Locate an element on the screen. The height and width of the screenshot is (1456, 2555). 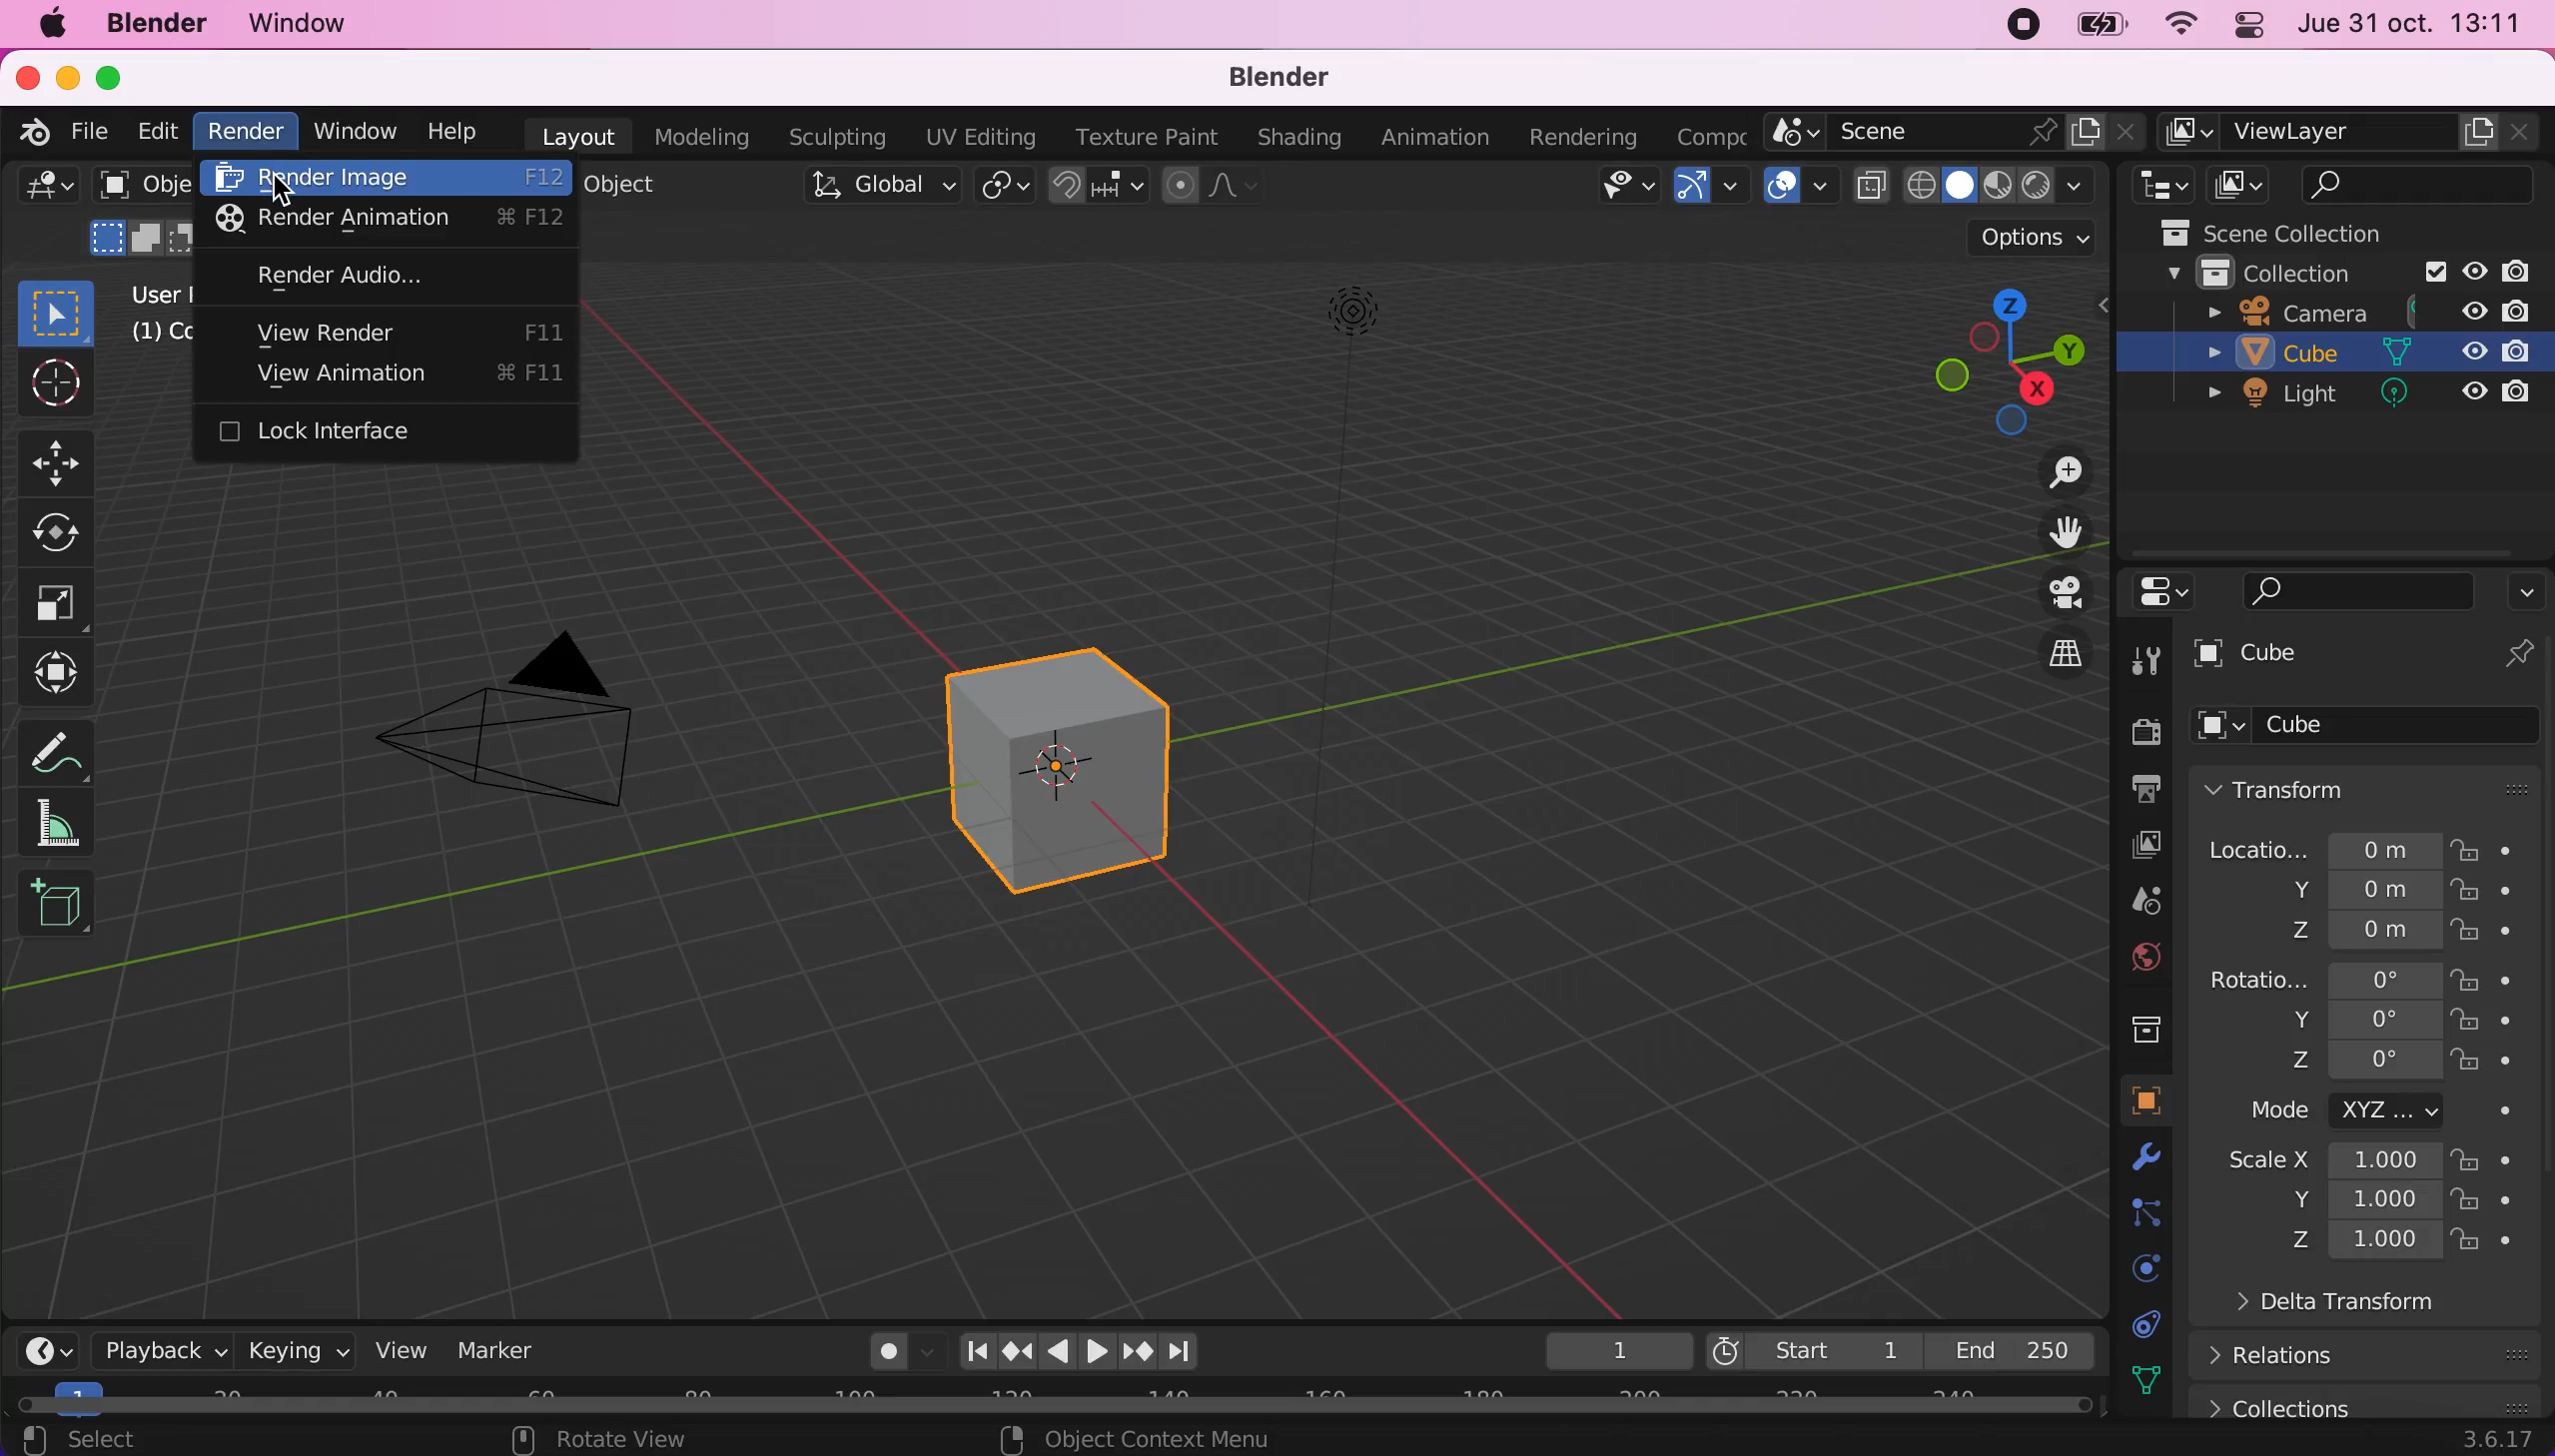
panel control is located at coordinates (2253, 25).